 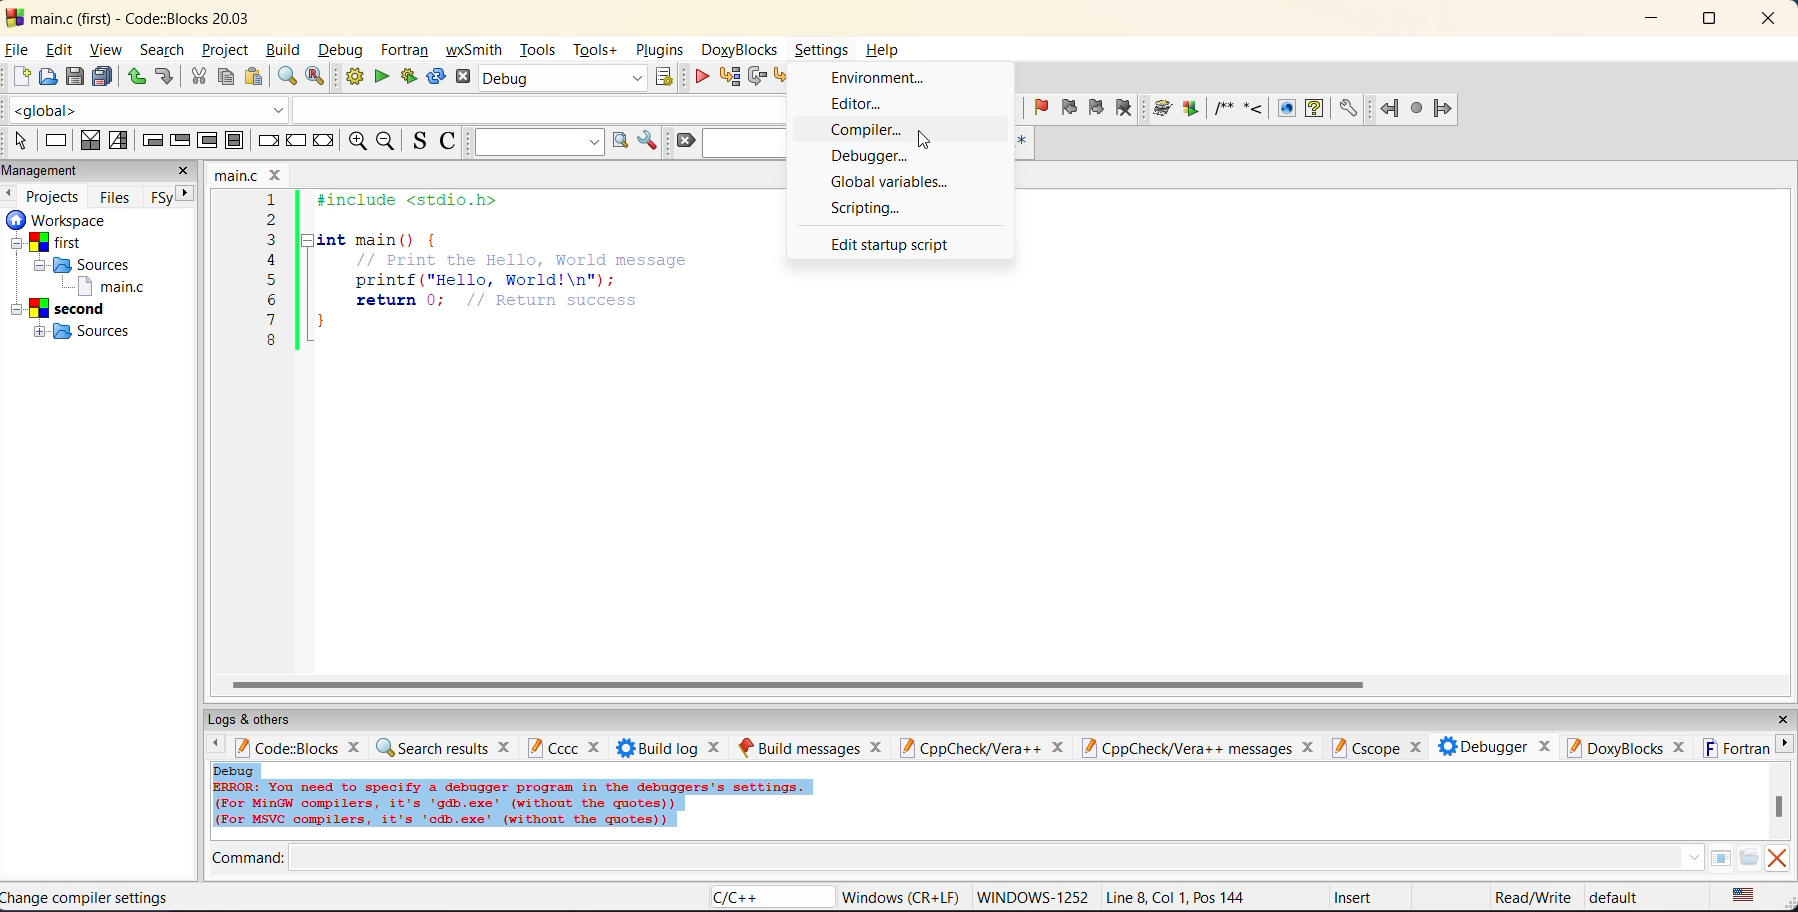 What do you see at coordinates (662, 51) in the screenshot?
I see `plugins` at bounding box center [662, 51].